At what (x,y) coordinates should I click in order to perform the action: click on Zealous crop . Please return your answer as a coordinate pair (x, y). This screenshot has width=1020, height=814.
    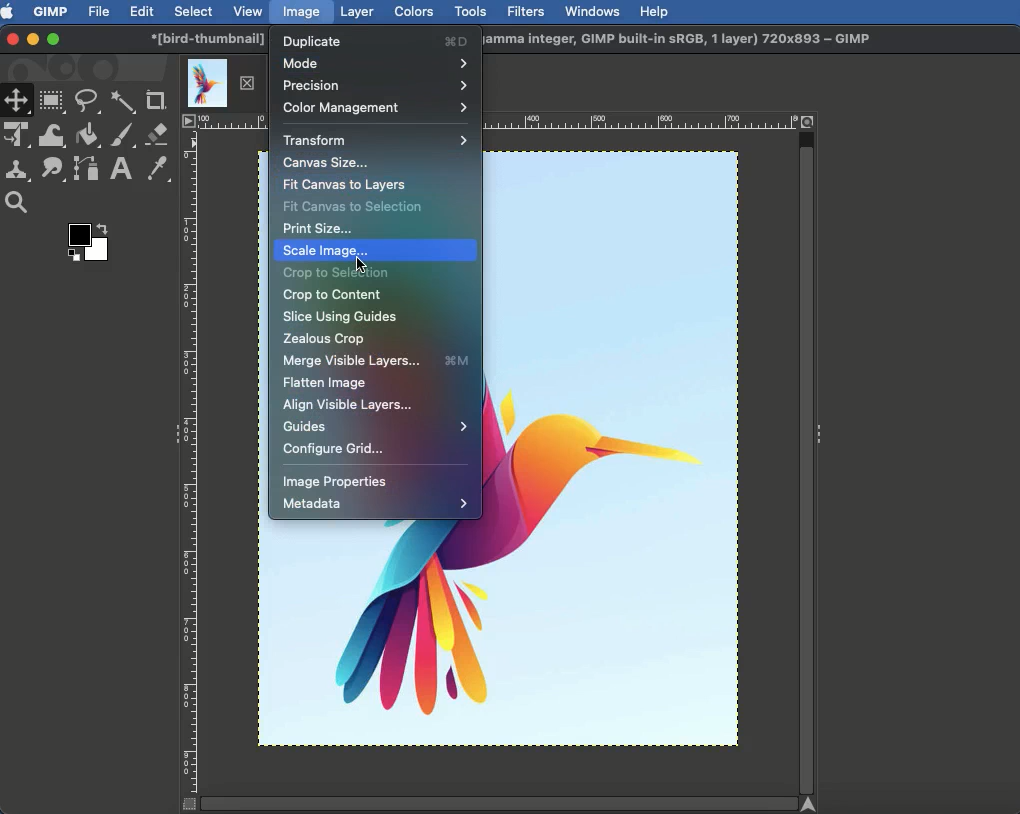
    Looking at the image, I should click on (326, 340).